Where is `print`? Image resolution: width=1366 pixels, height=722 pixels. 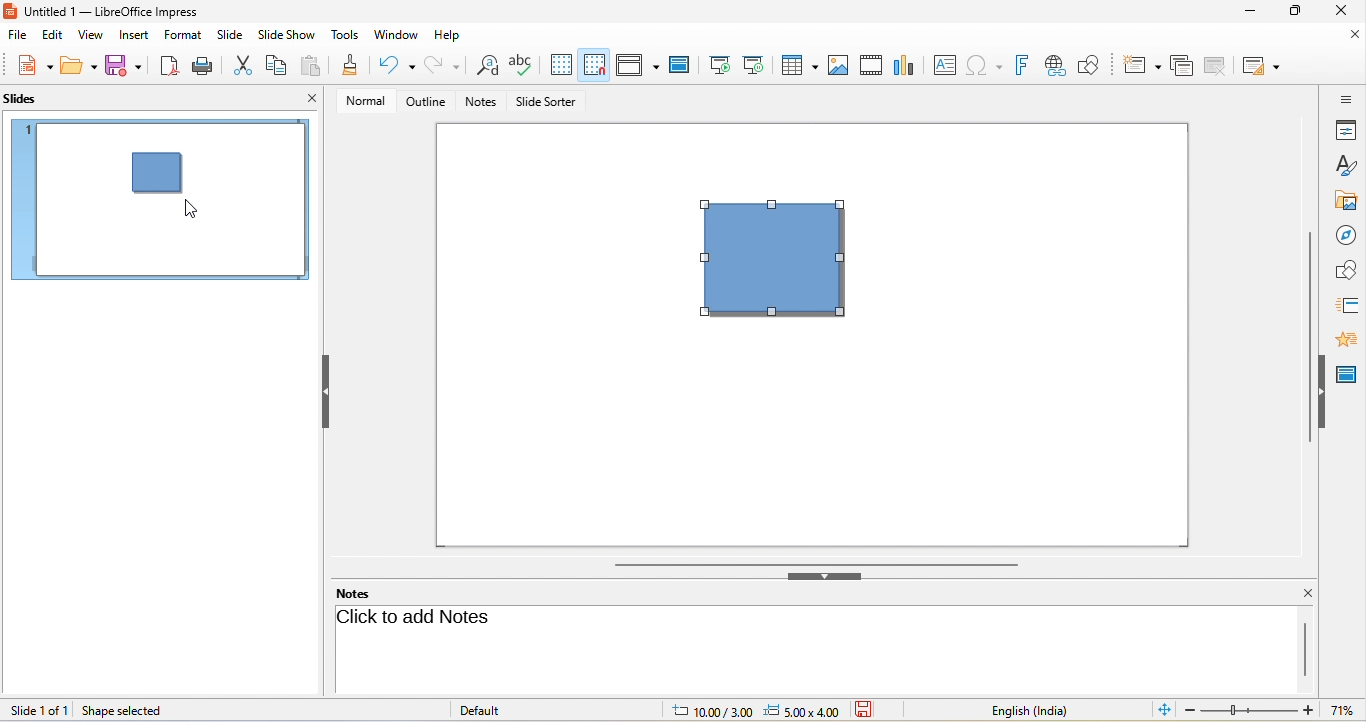 print is located at coordinates (199, 65).